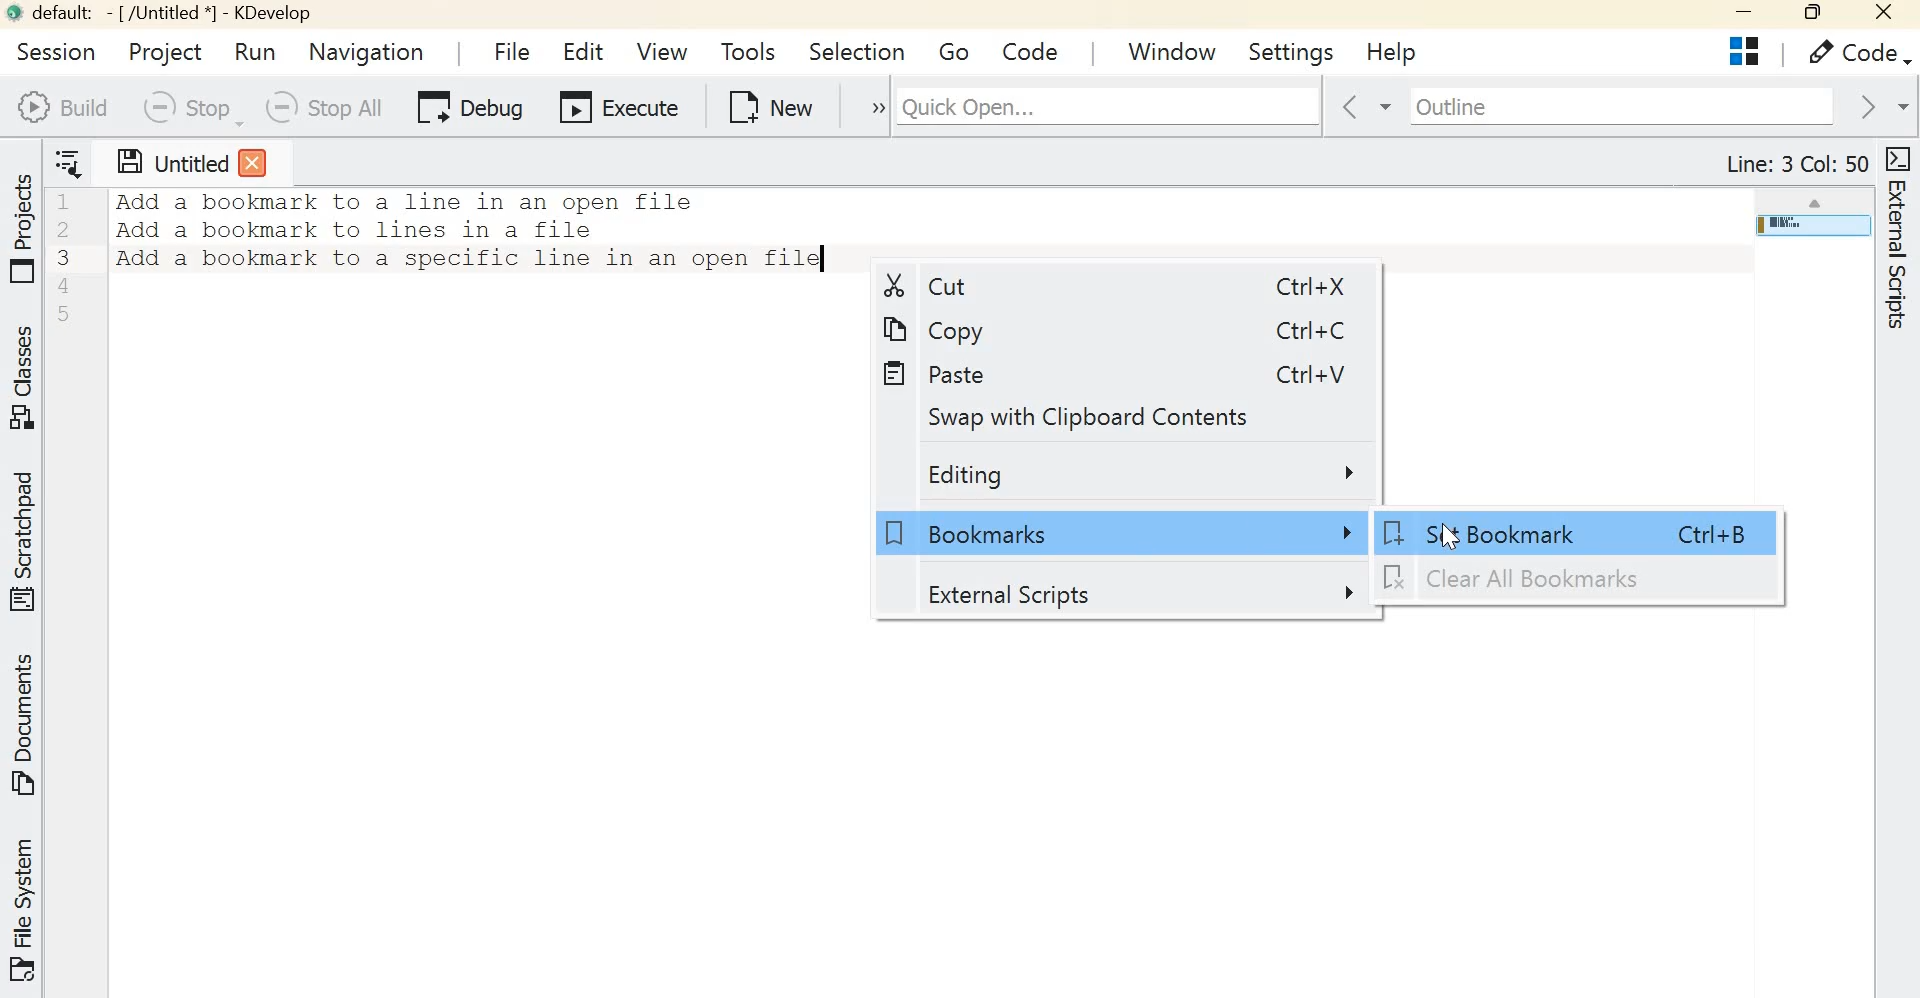 This screenshot has height=998, width=1920. I want to click on Maximize, so click(1817, 14).